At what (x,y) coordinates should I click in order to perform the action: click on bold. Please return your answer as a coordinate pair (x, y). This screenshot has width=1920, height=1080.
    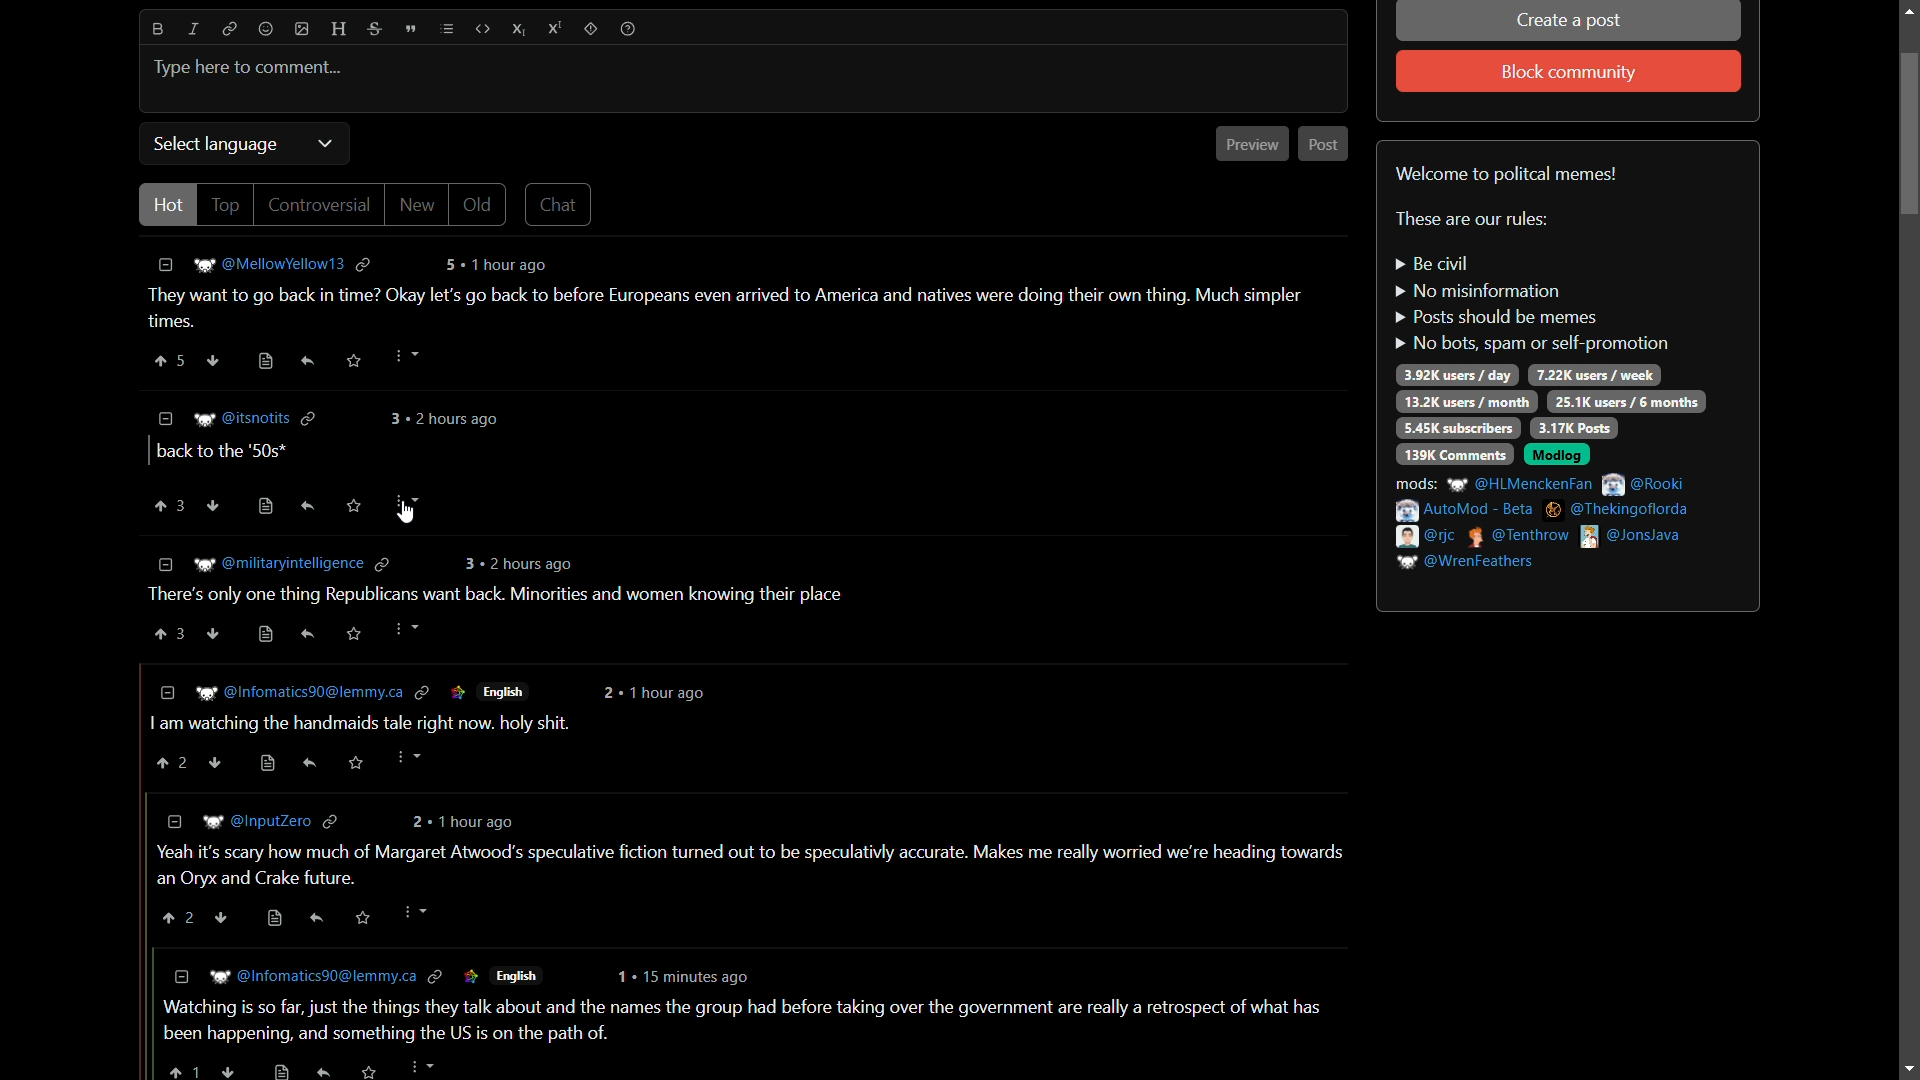
    Looking at the image, I should click on (158, 29).